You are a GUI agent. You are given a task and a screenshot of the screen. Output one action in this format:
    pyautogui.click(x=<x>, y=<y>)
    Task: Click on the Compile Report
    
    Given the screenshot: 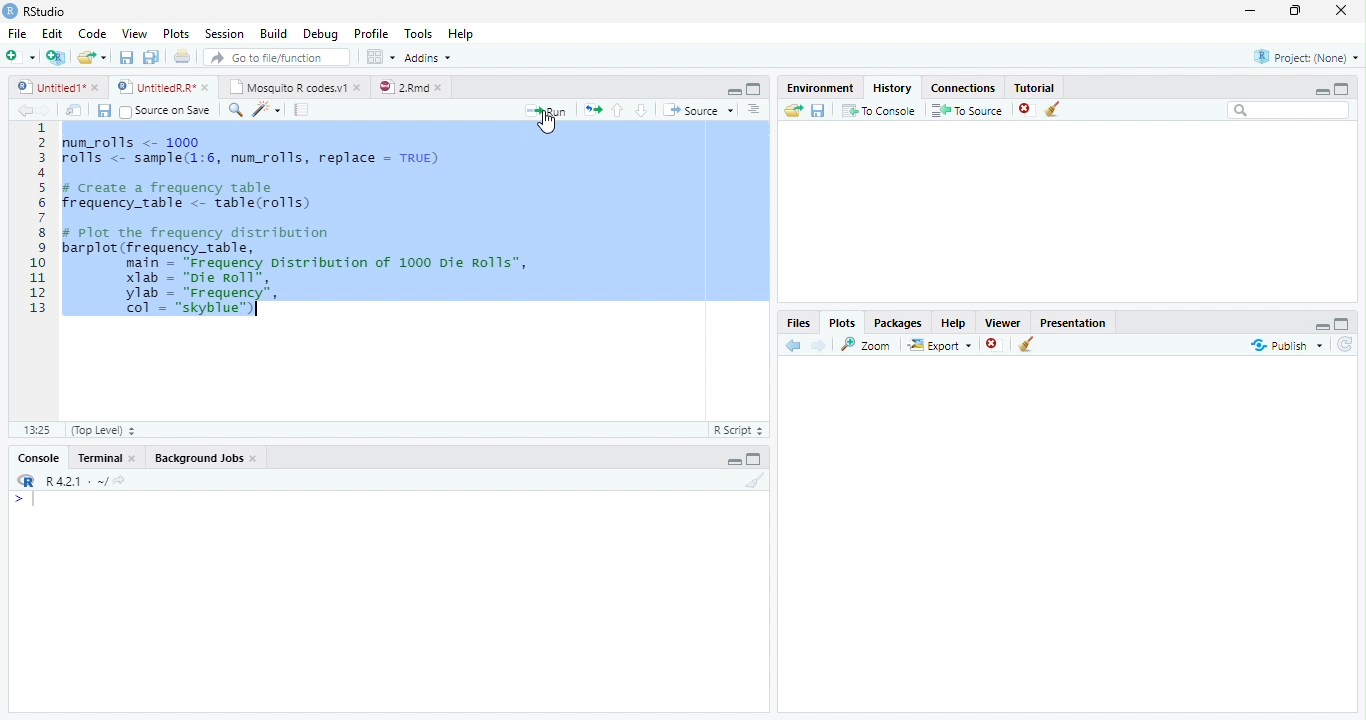 What is the action you would take?
    pyautogui.click(x=303, y=109)
    